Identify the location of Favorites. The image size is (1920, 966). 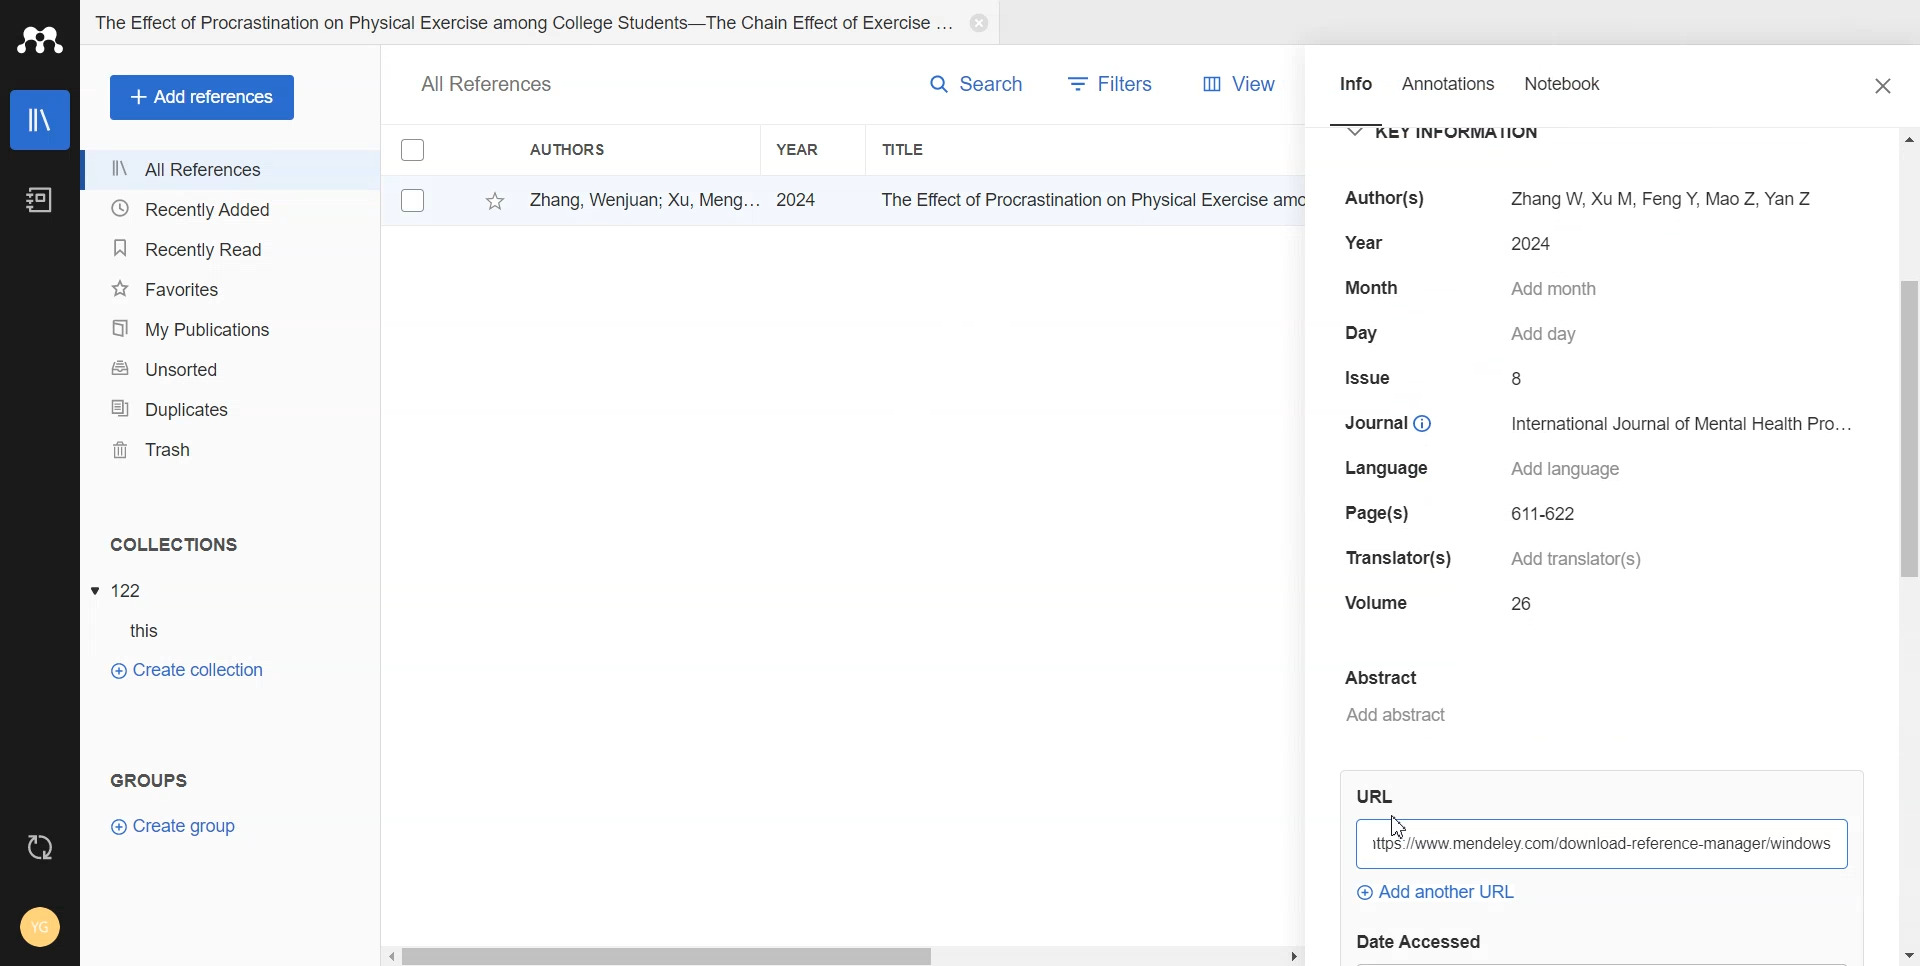
(230, 288).